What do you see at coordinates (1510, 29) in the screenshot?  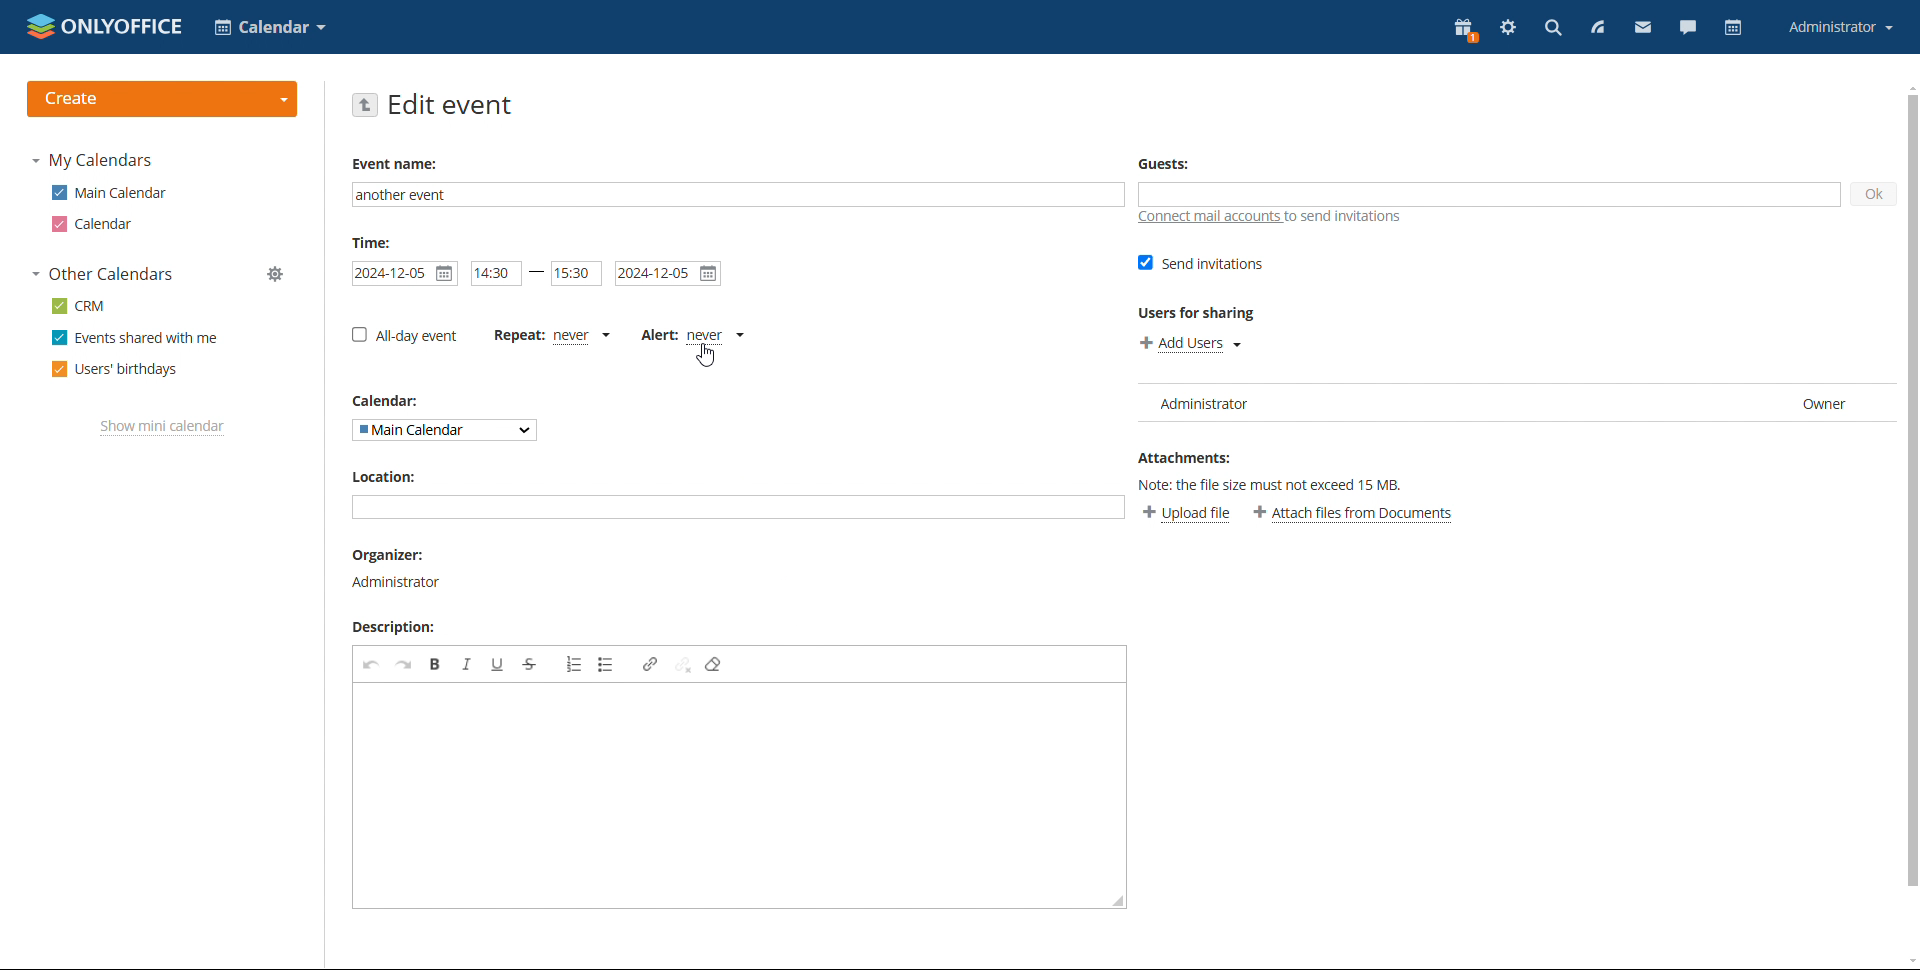 I see `settings` at bounding box center [1510, 29].